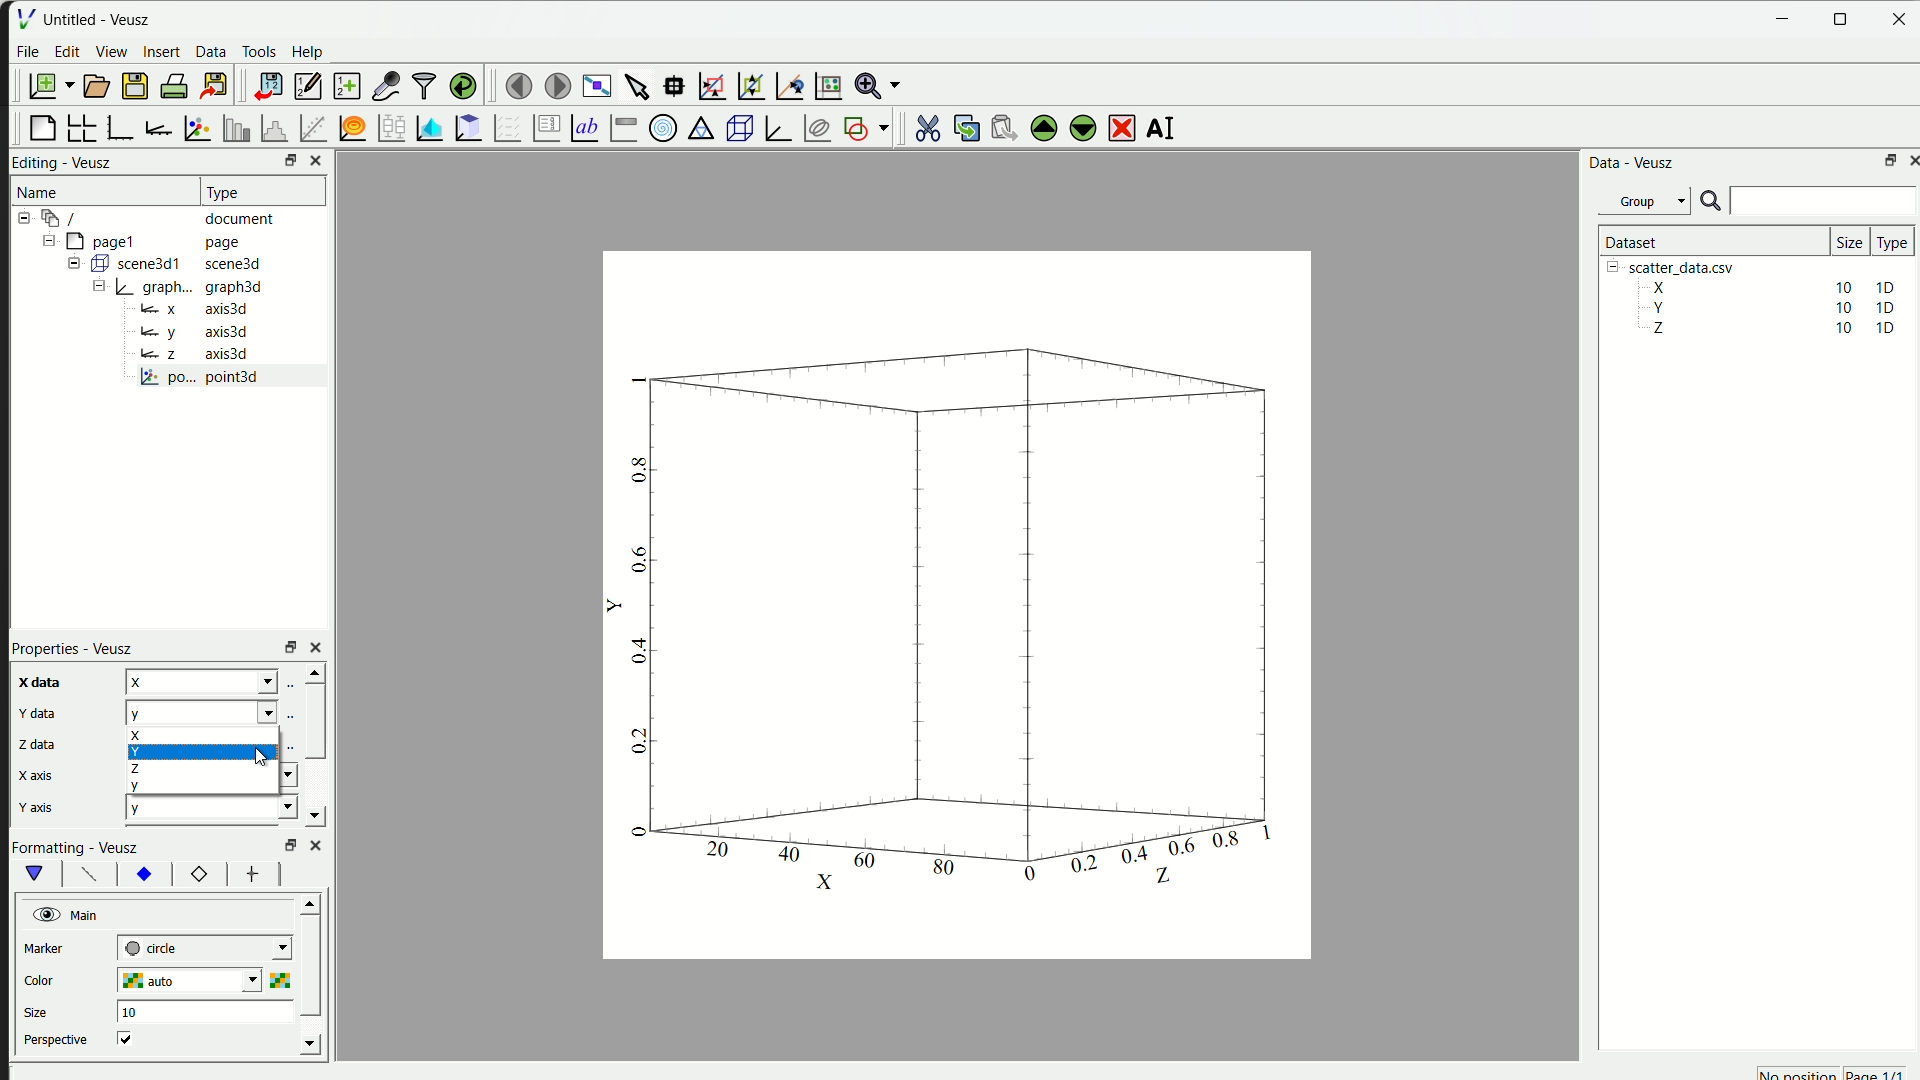 The height and width of the screenshot is (1080, 1920). I want to click on remove the selected widget, so click(1118, 127).